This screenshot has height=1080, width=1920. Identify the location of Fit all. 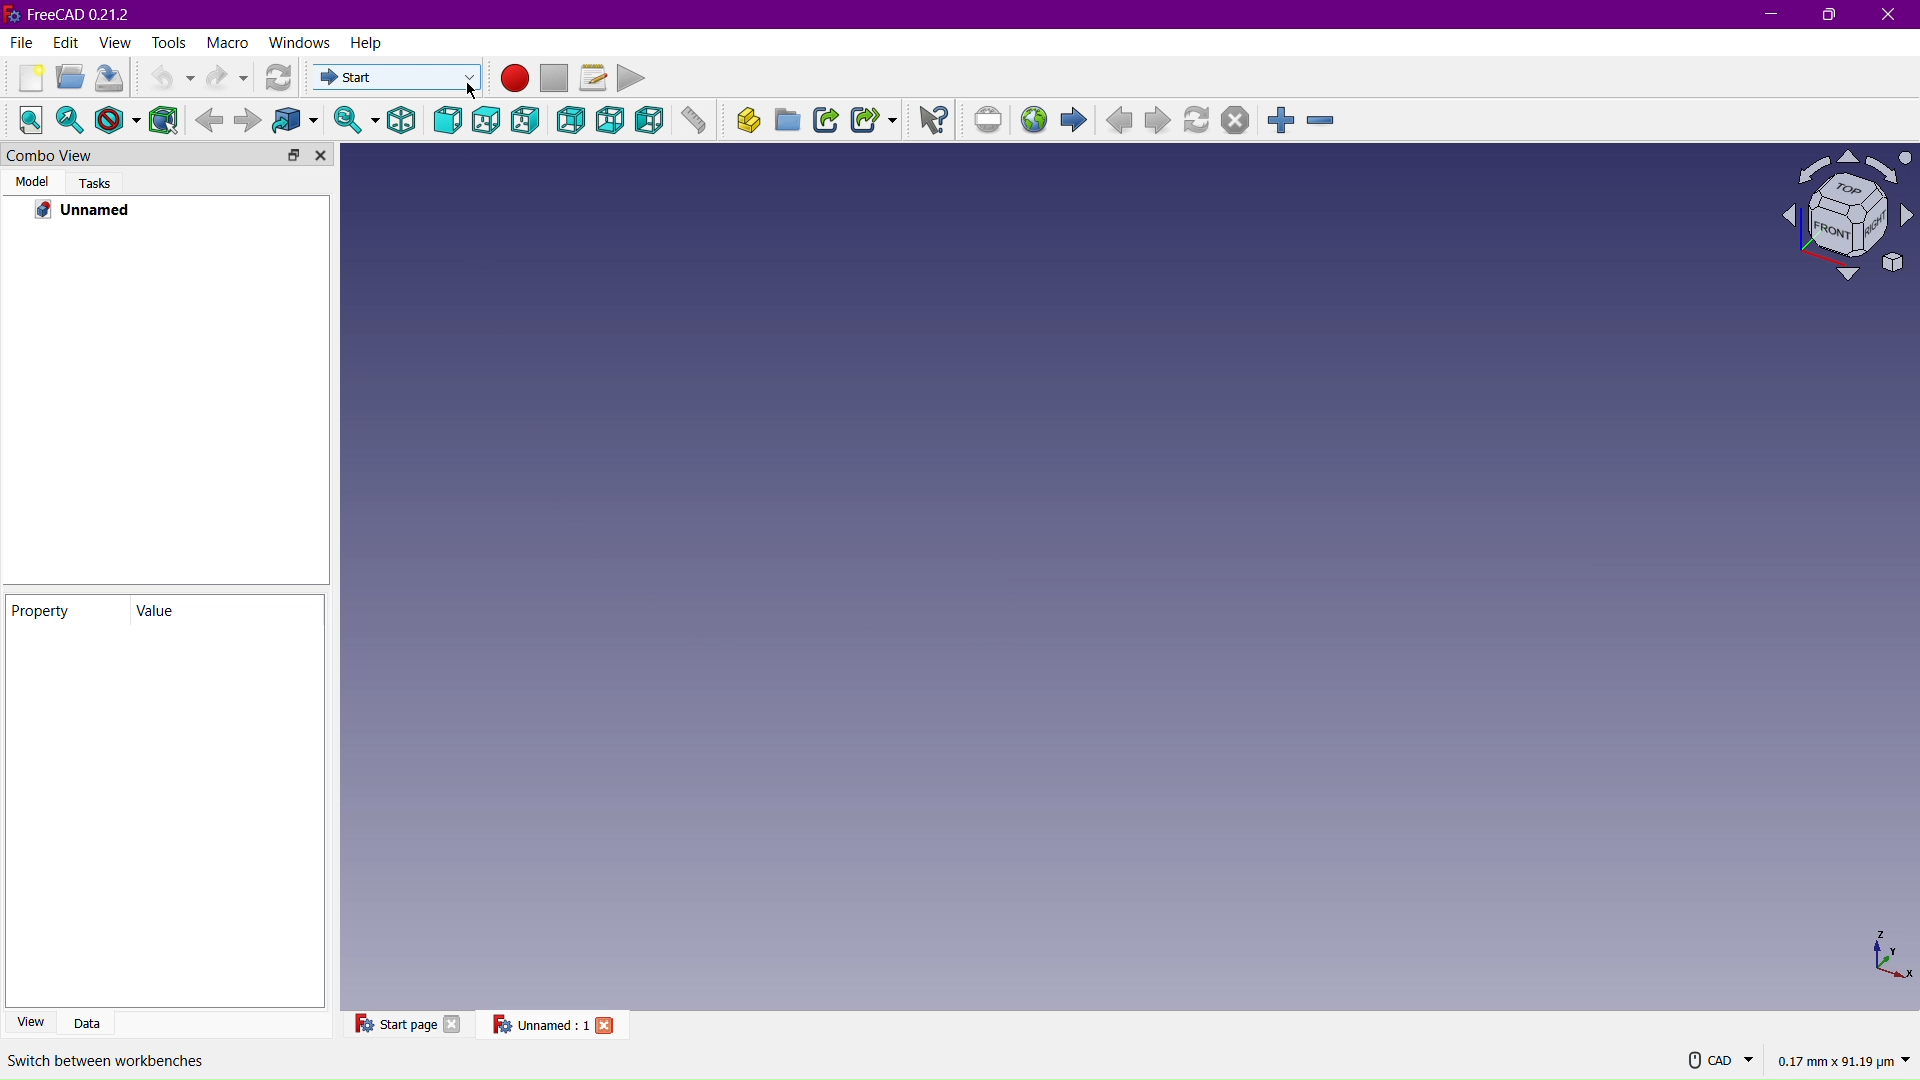
(29, 119).